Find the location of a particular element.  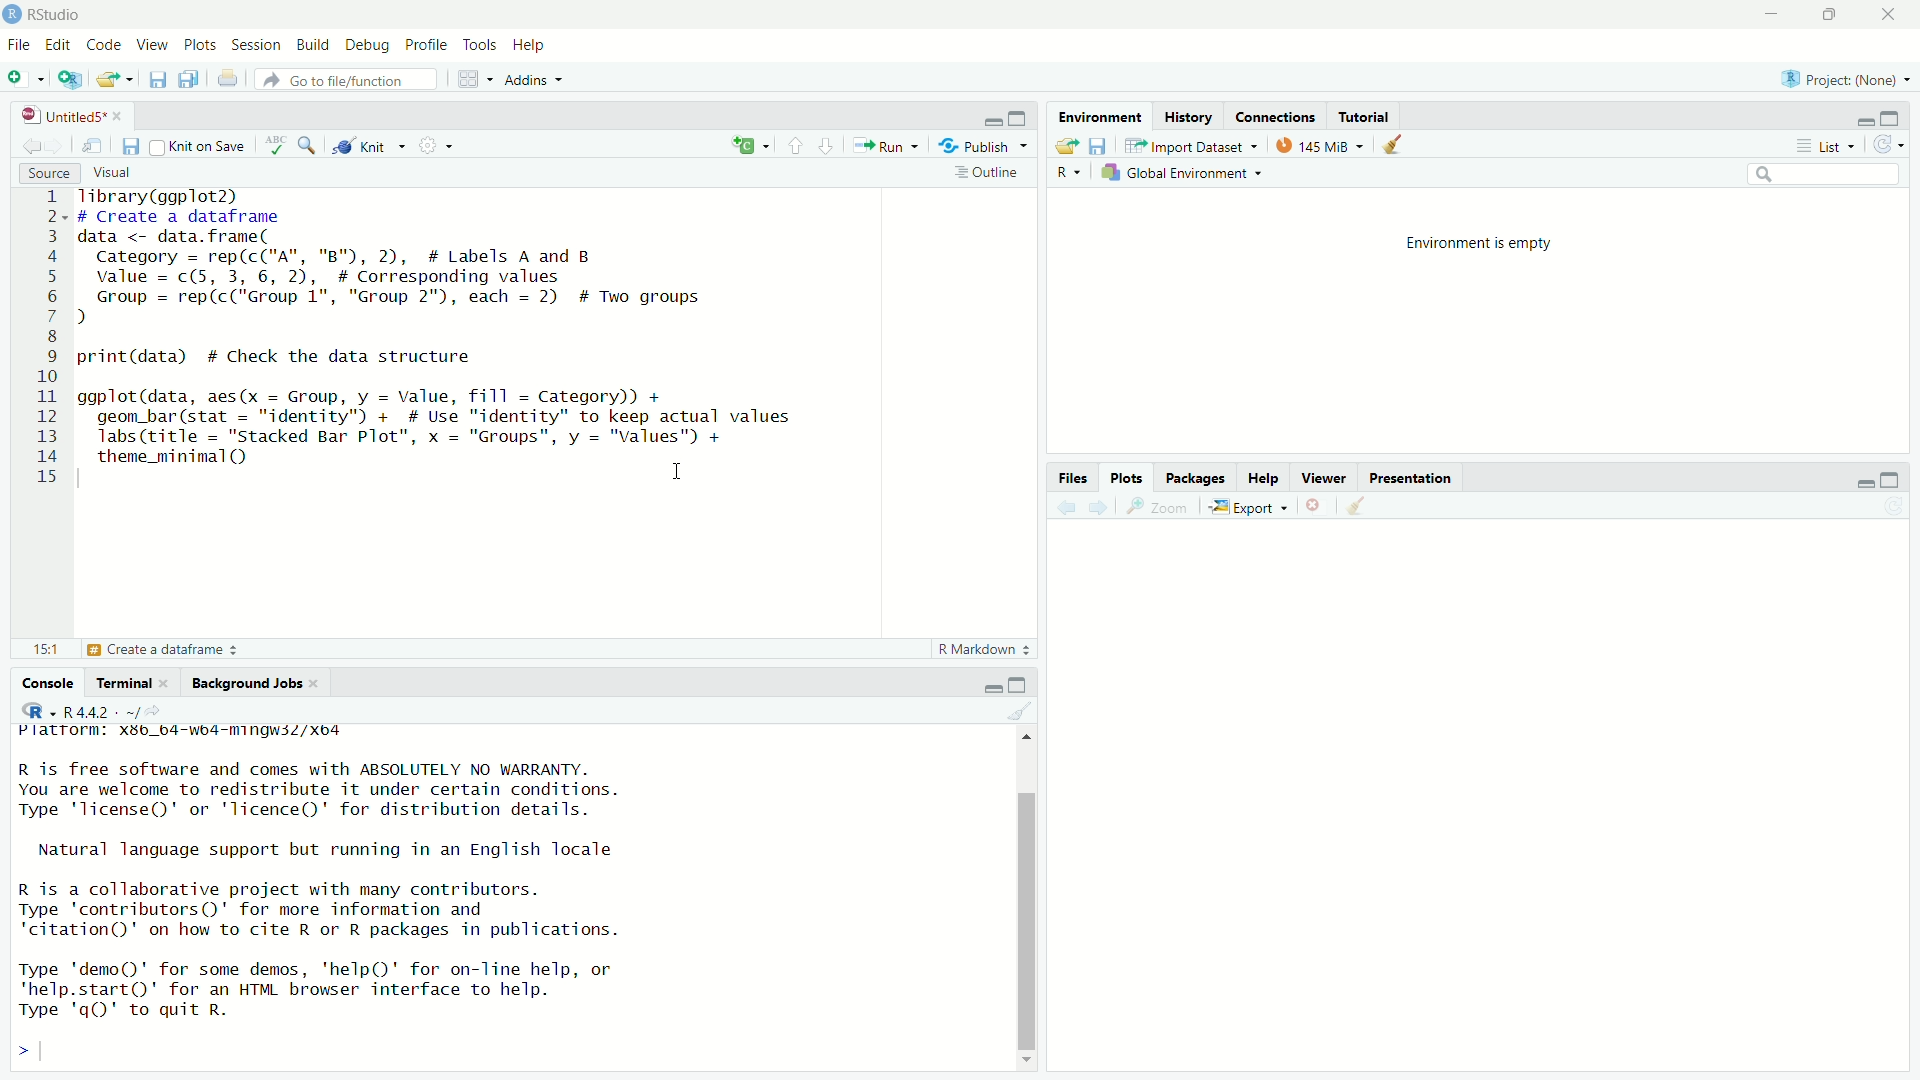

Help is located at coordinates (528, 45).